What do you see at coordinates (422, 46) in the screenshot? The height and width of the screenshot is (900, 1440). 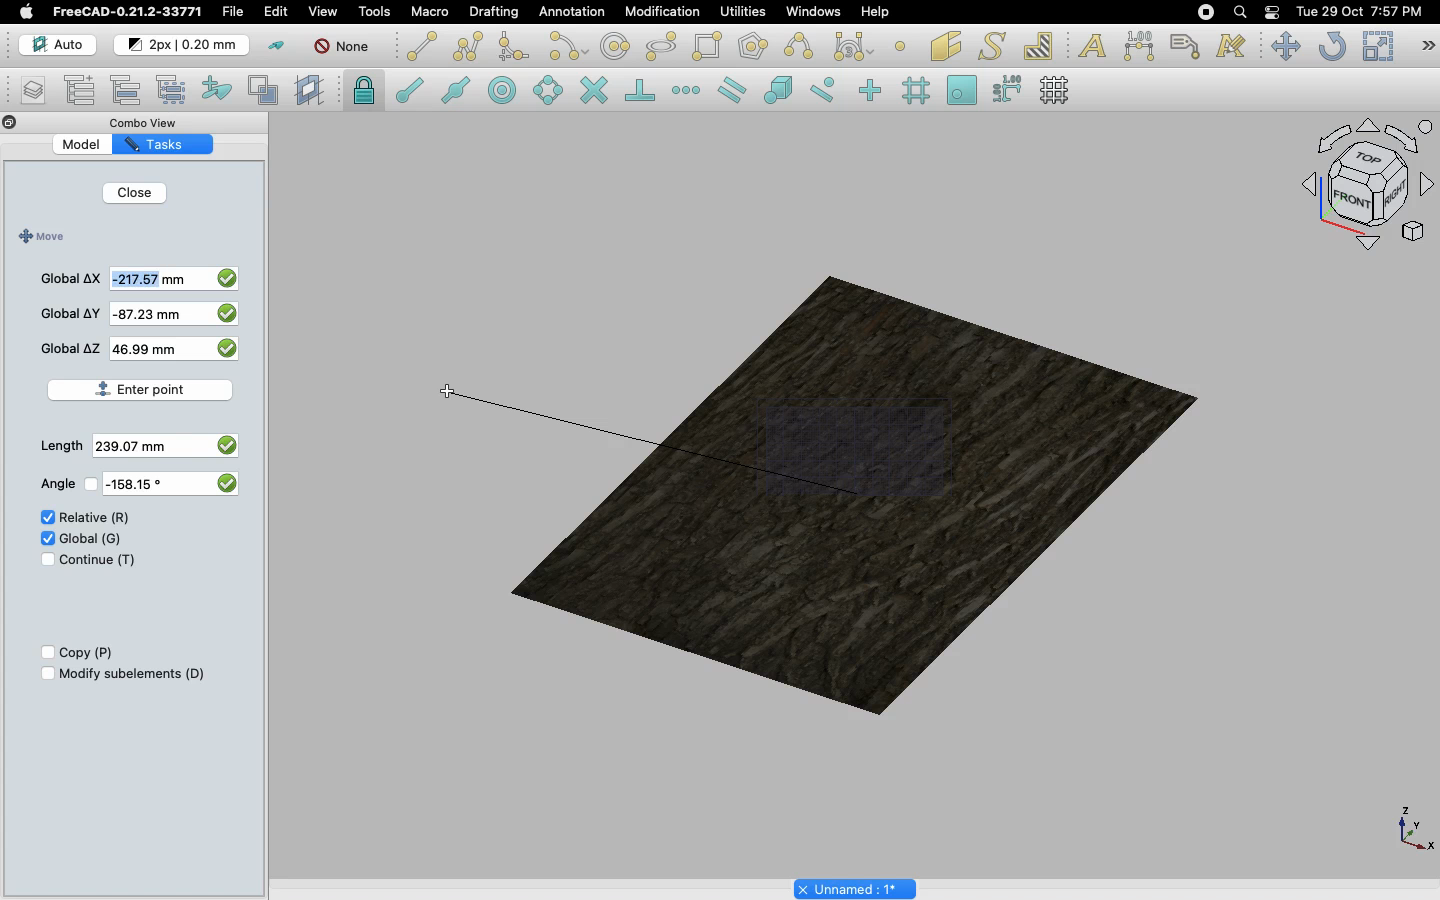 I see `Line` at bounding box center [422, 46].